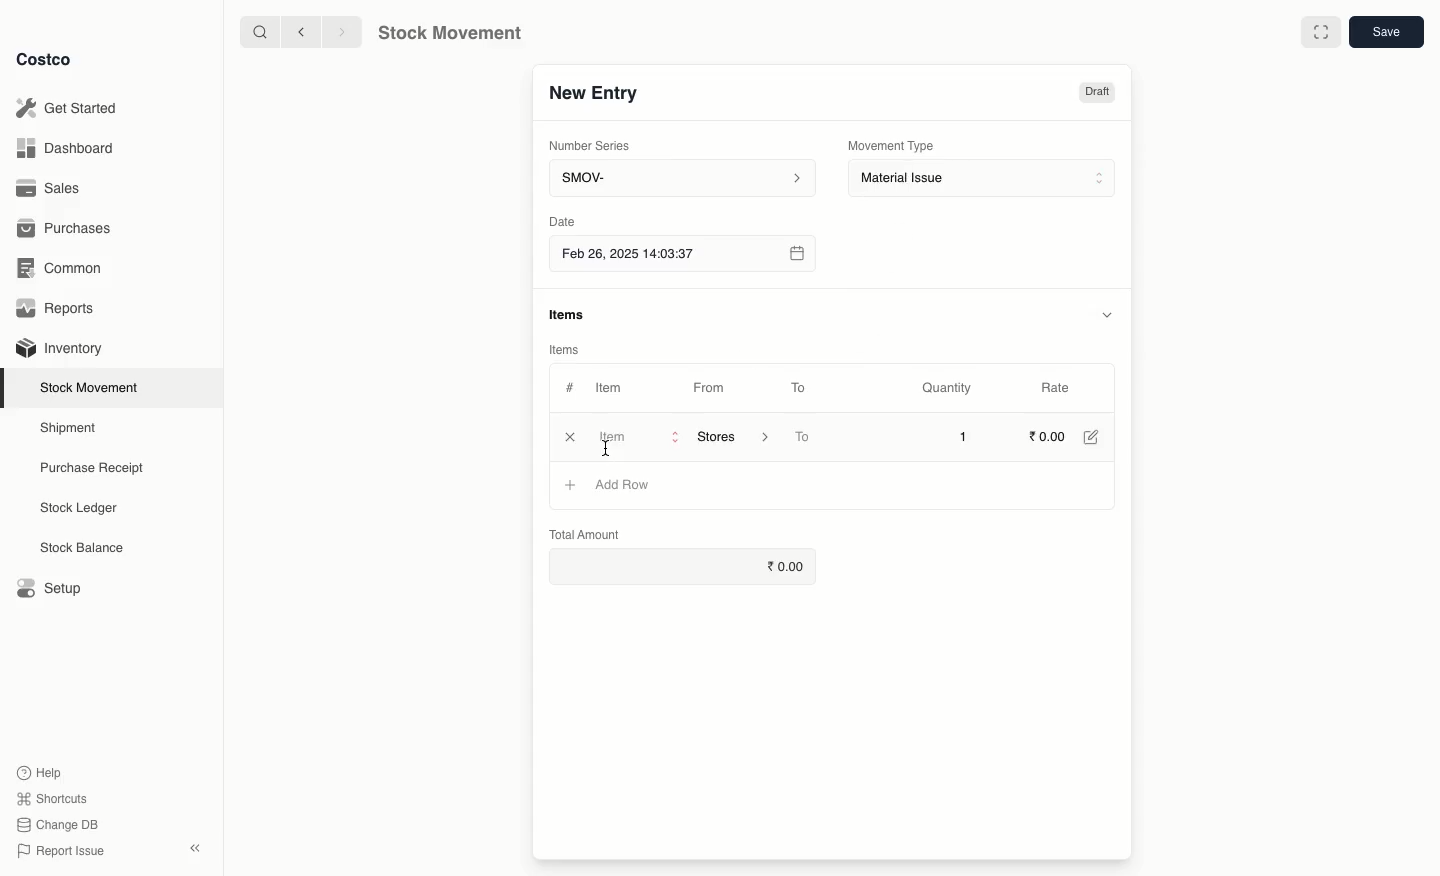  Describe the element at coordinates (262, 33) in the screenshot. I see `search` at that location.